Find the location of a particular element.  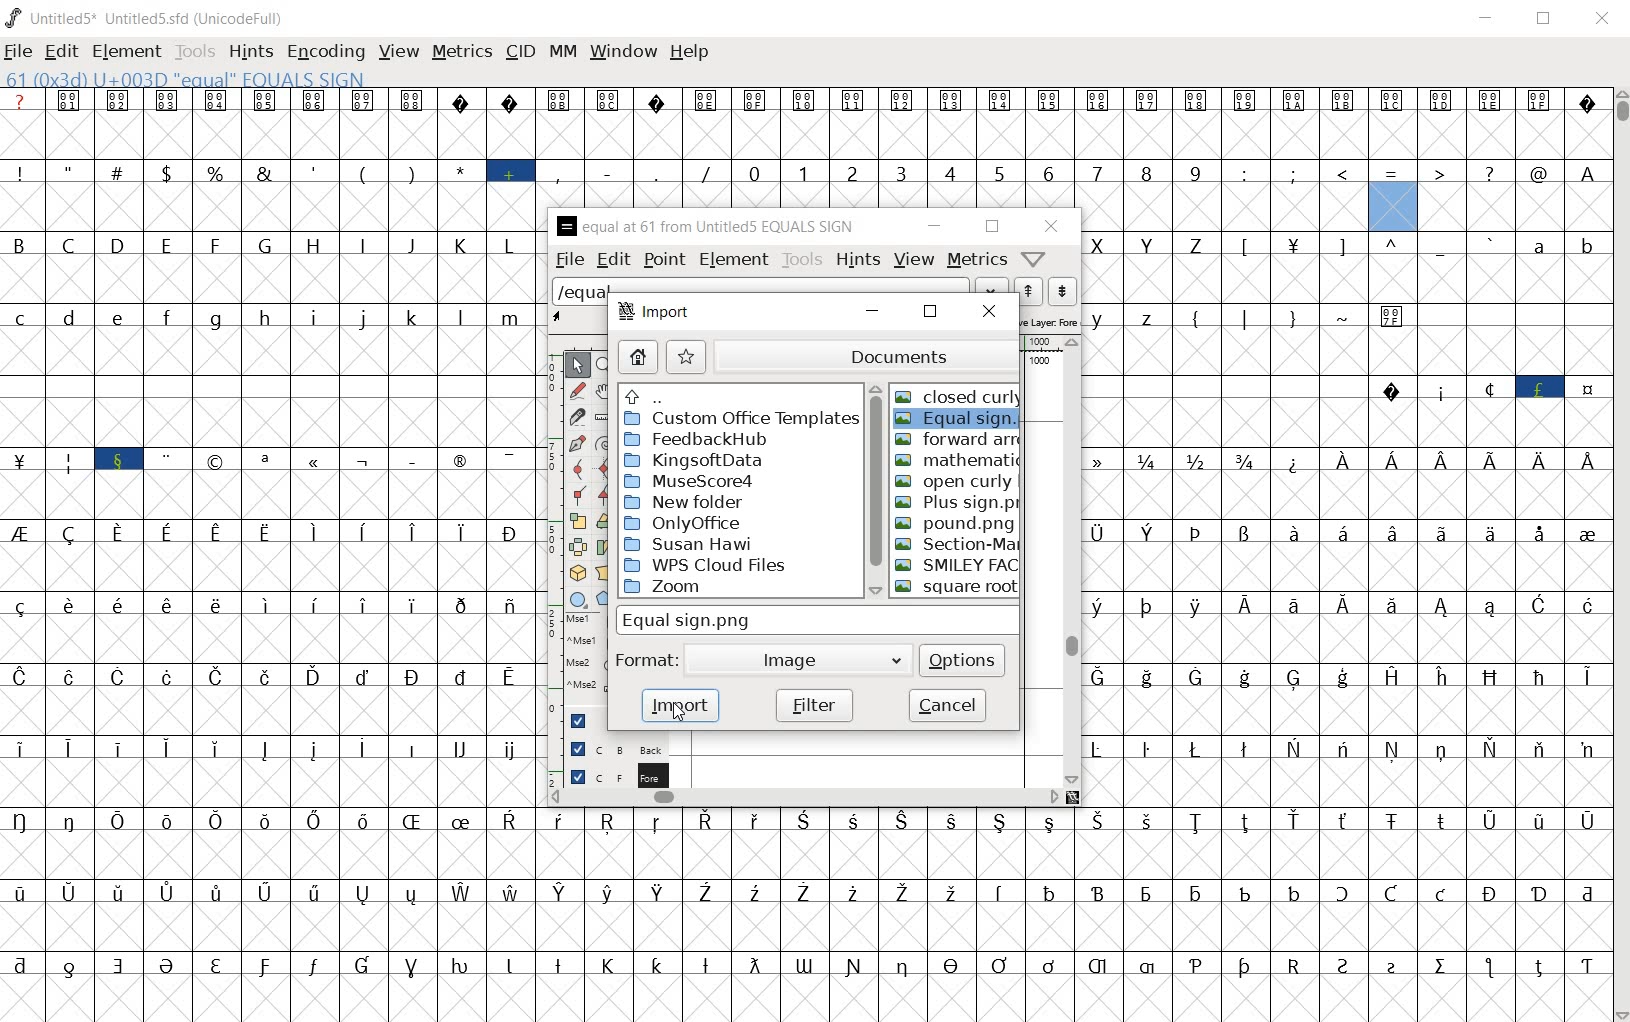

new folder is located at coordinates (685, 502).